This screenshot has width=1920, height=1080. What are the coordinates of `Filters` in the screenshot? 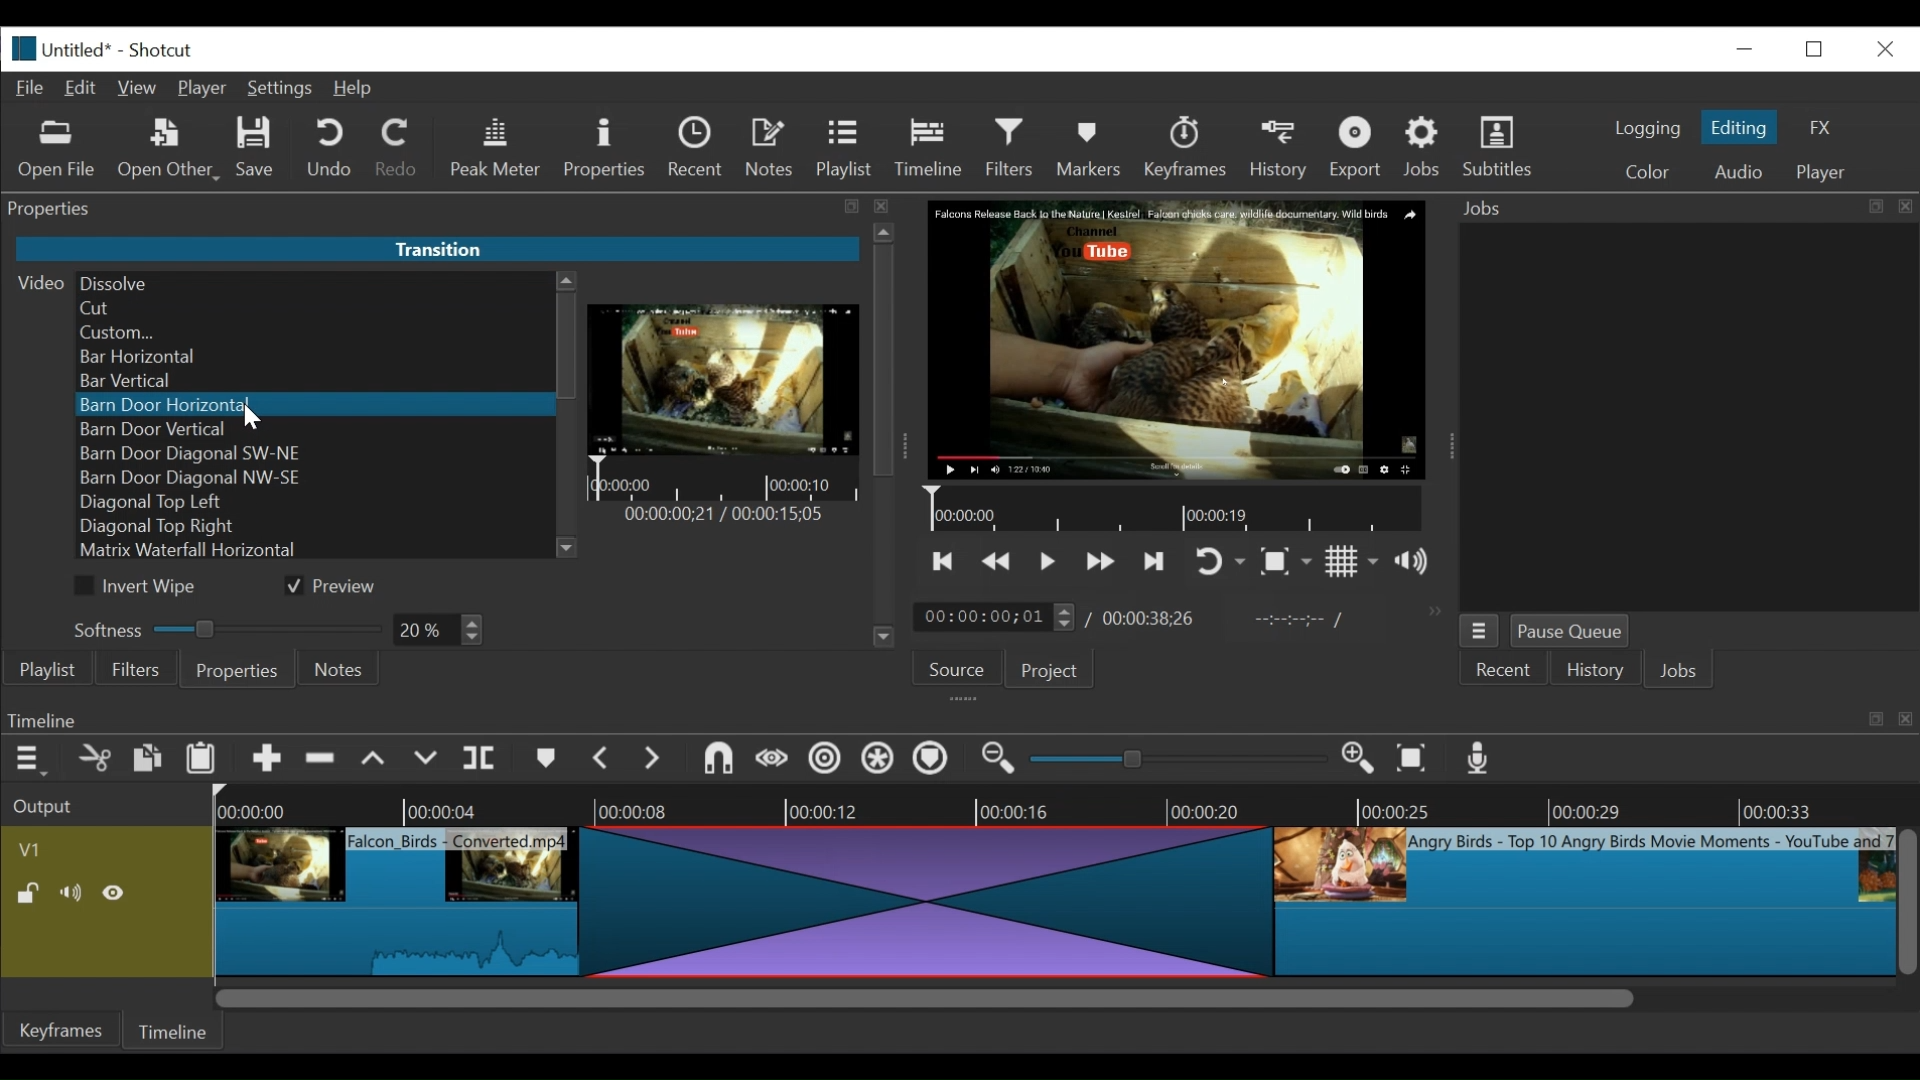 It's located at (1015, 148).